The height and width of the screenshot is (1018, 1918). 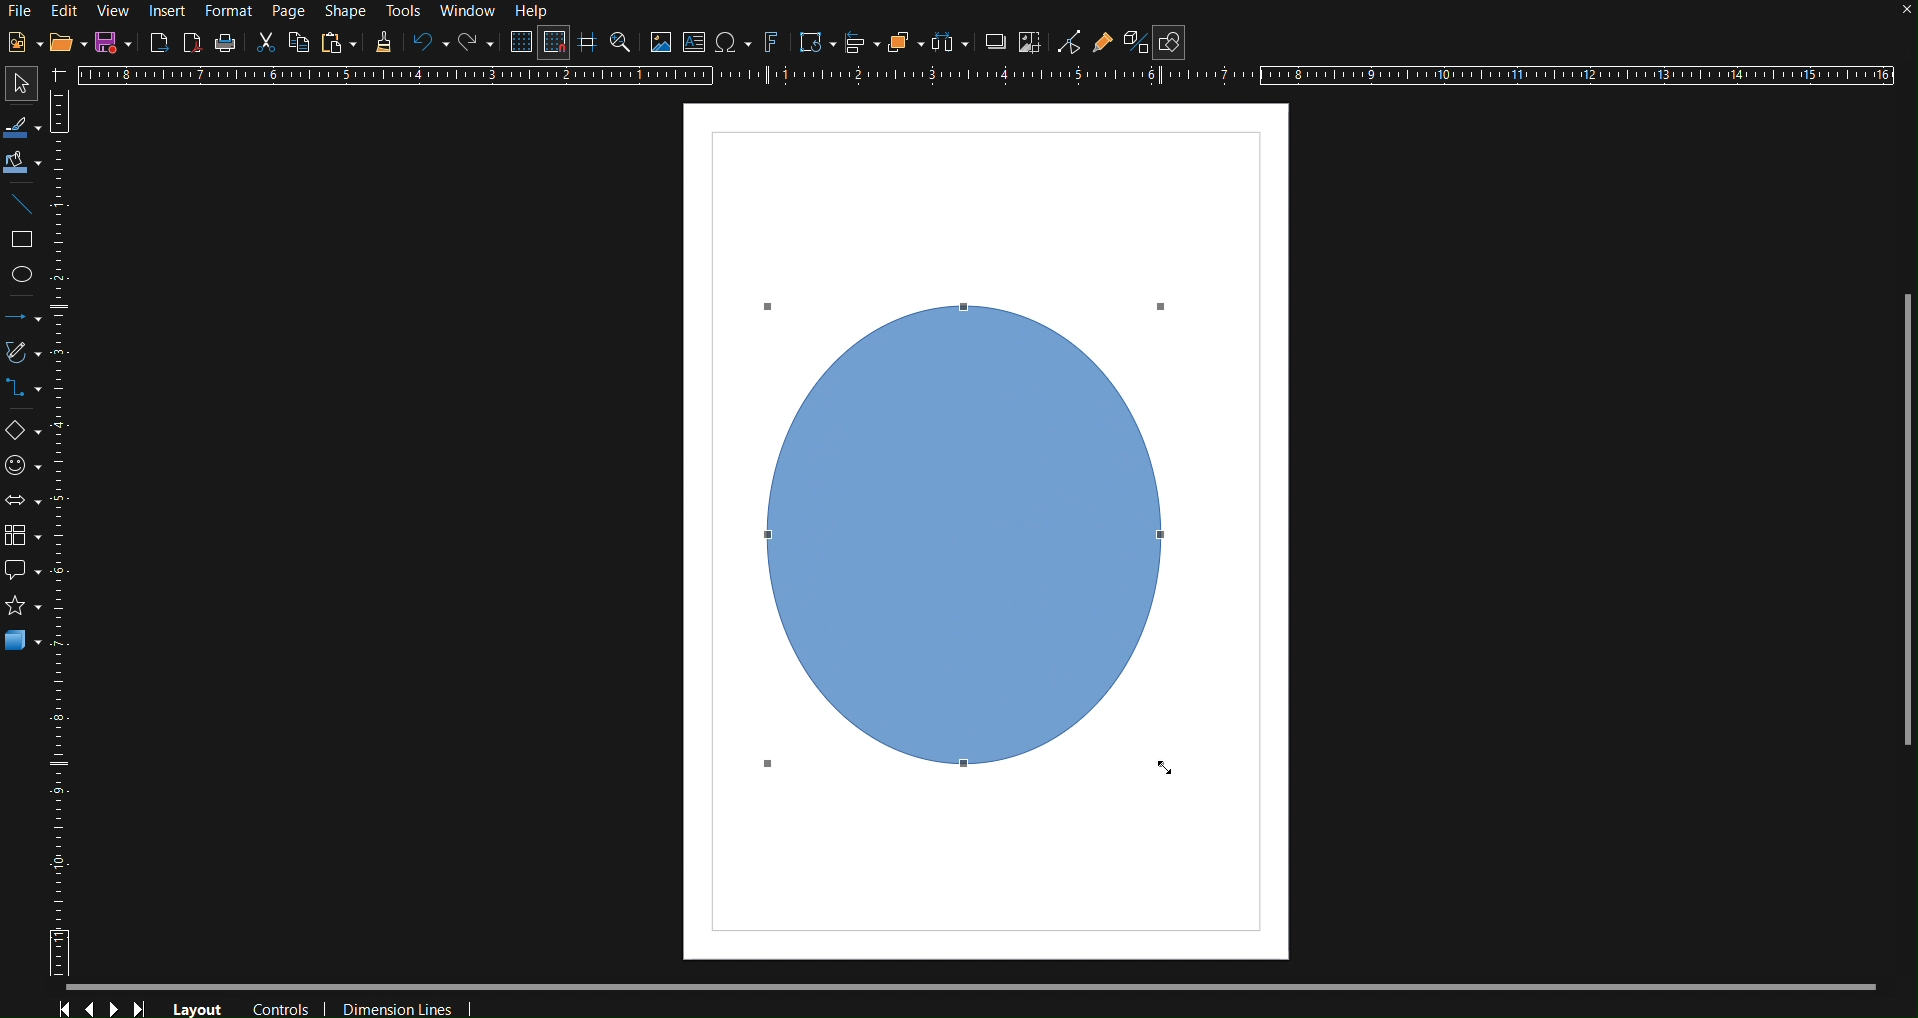 What do you see at coordinates (104, 1004) in the screenshot?
I see `Controls` at bounding box center [104, 1004].